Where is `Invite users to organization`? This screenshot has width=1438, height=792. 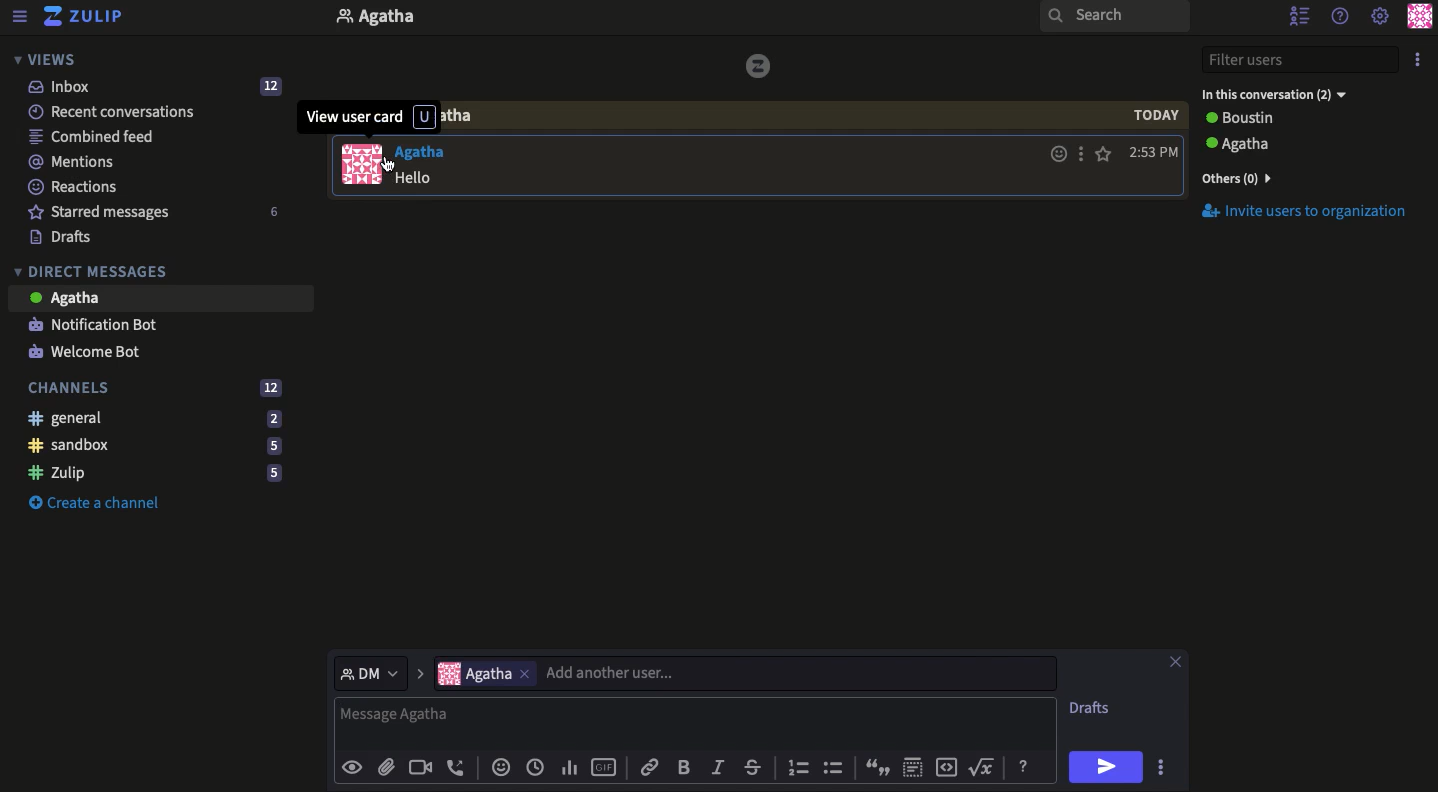
Invite users to organization is located at coordinates (1304, 211).